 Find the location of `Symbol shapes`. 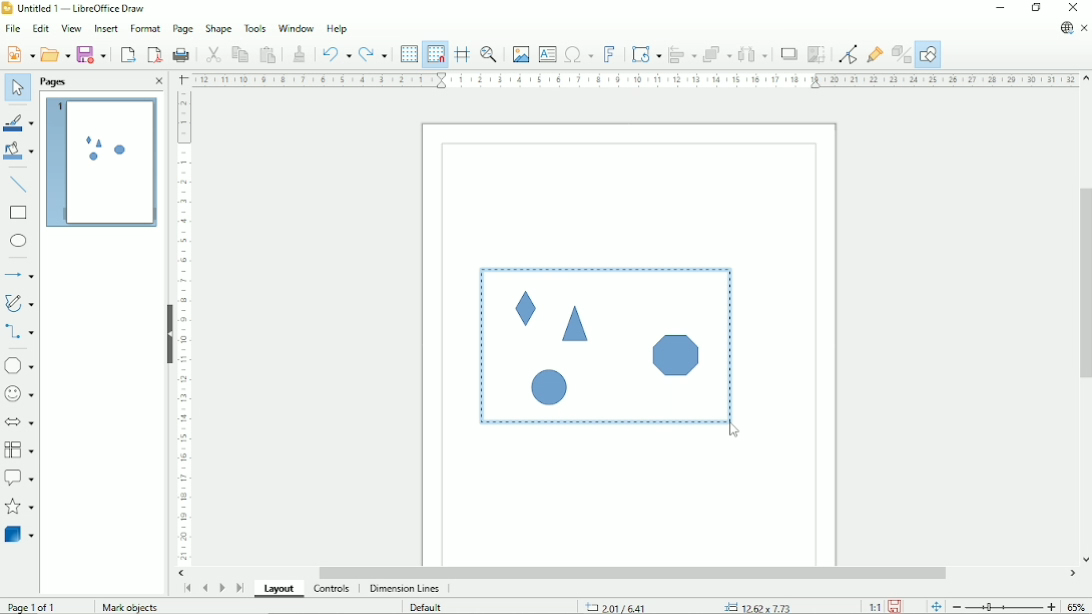

Symbol shapes is located at coordinates (19, 394).